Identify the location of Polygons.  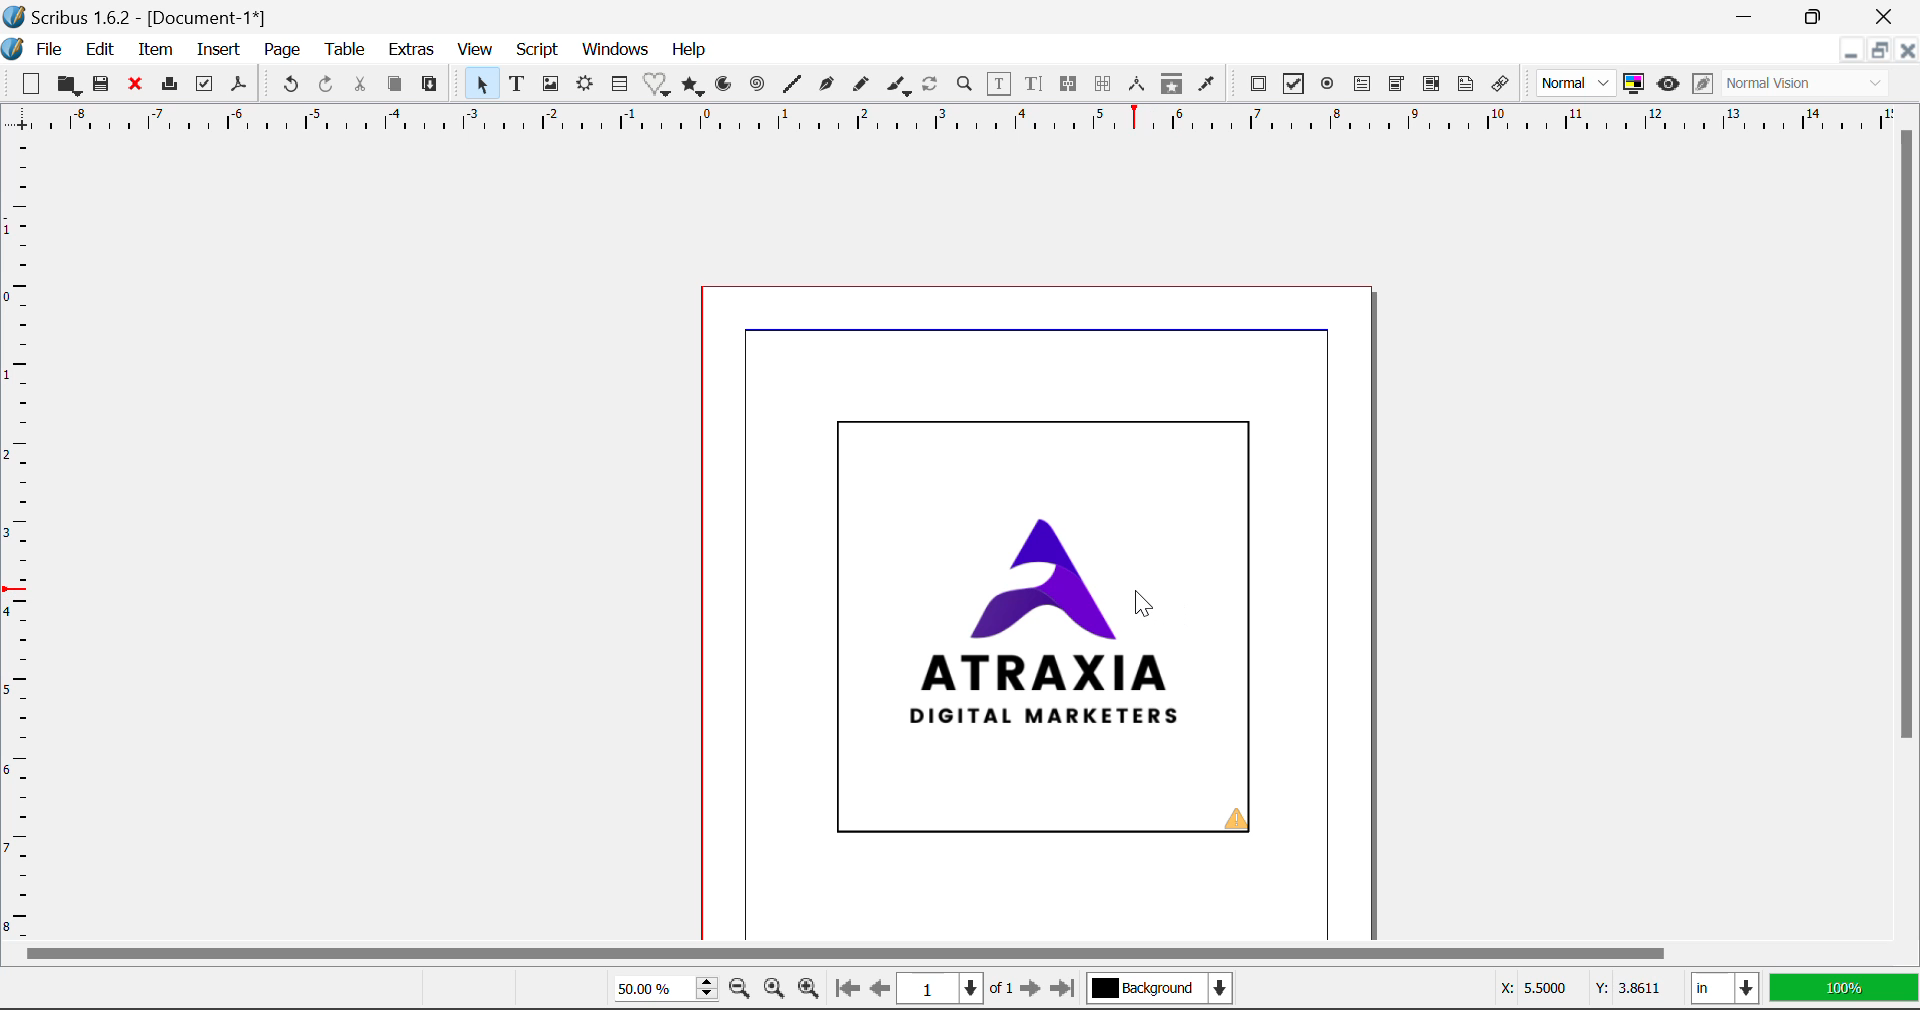
(694, 87).